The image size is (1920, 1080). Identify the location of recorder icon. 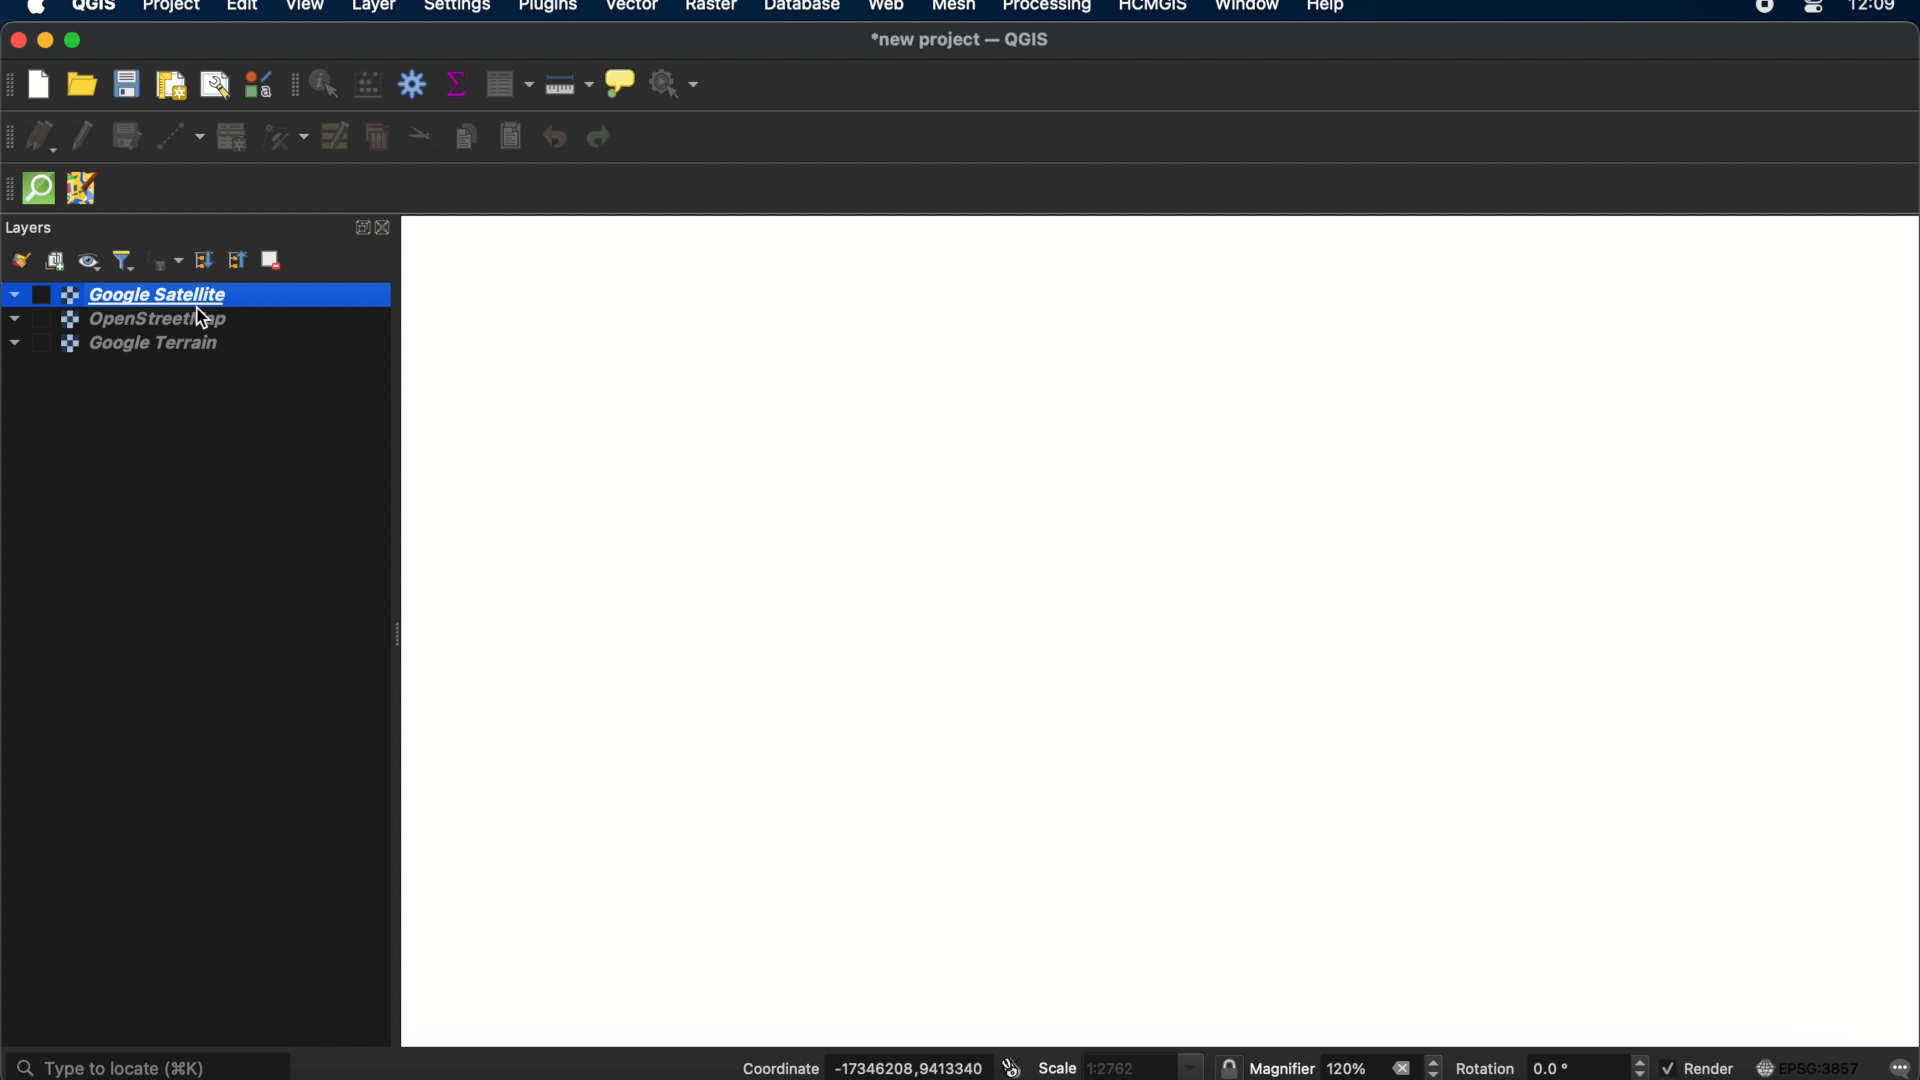
(1766, 8).